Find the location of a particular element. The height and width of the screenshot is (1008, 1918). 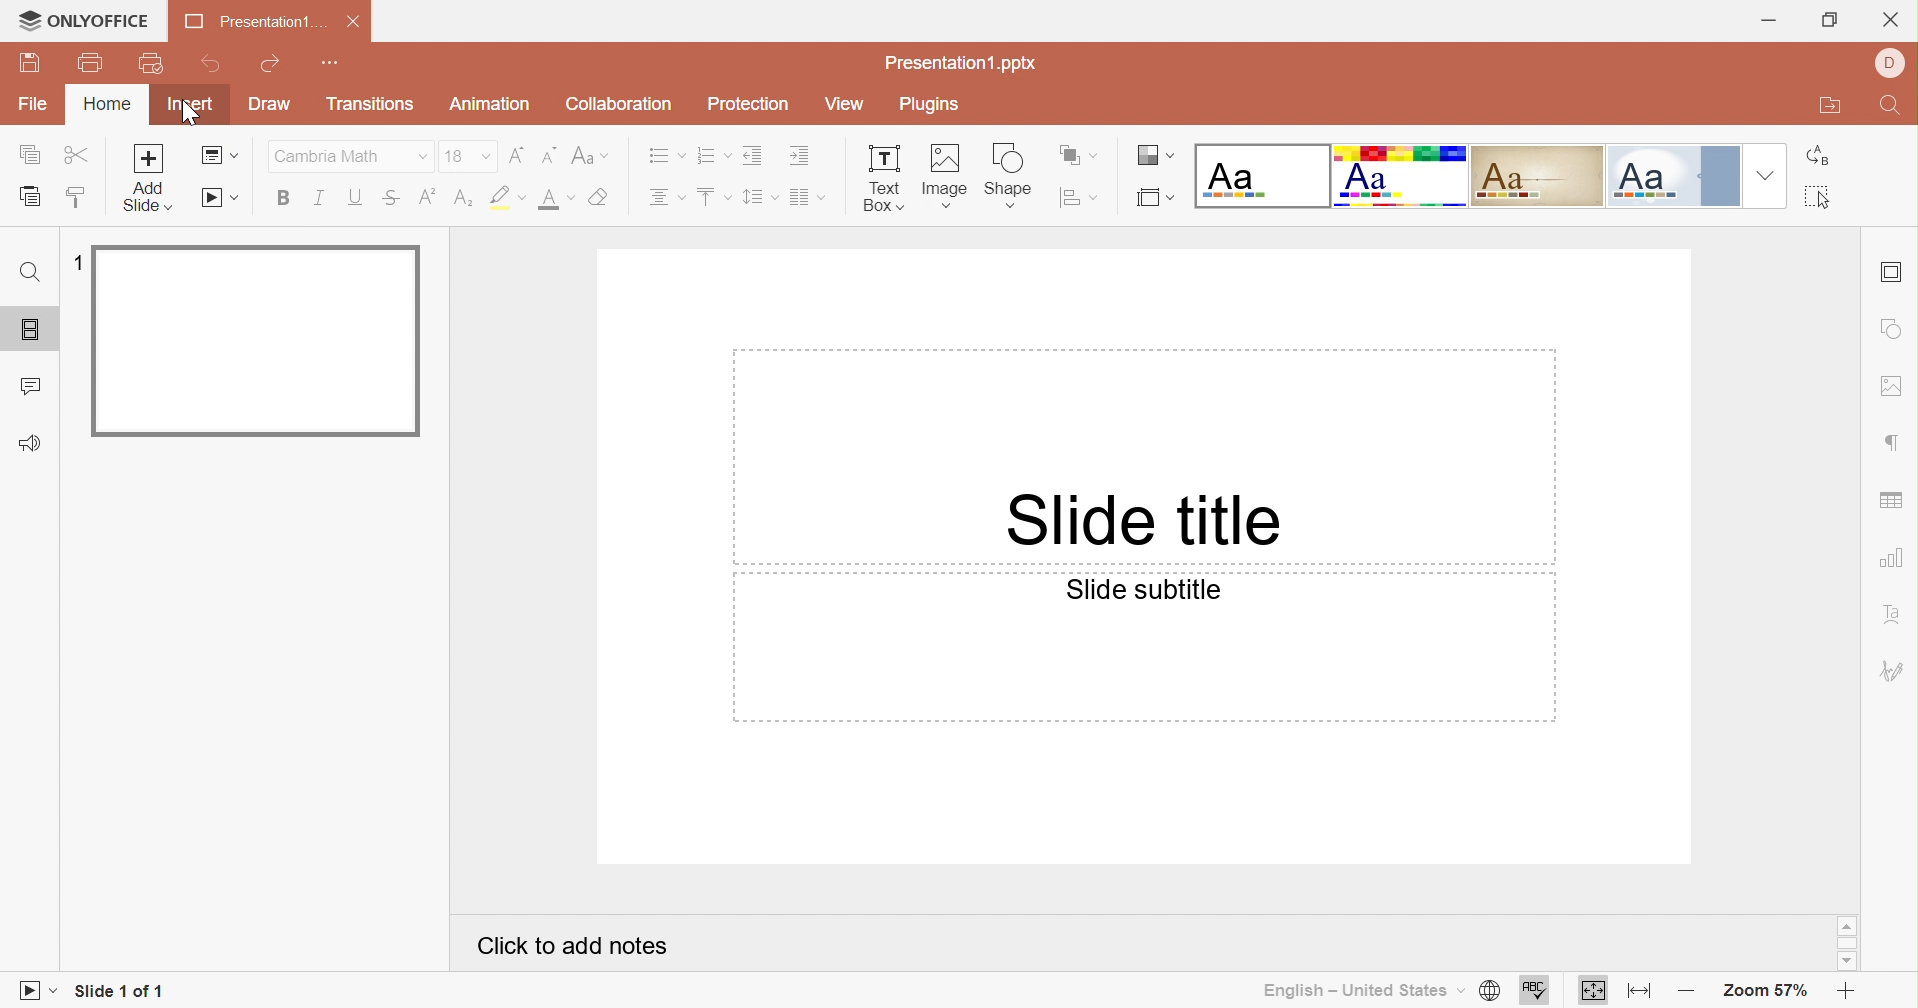

Zoom out is located at coordinates (1686, 987).